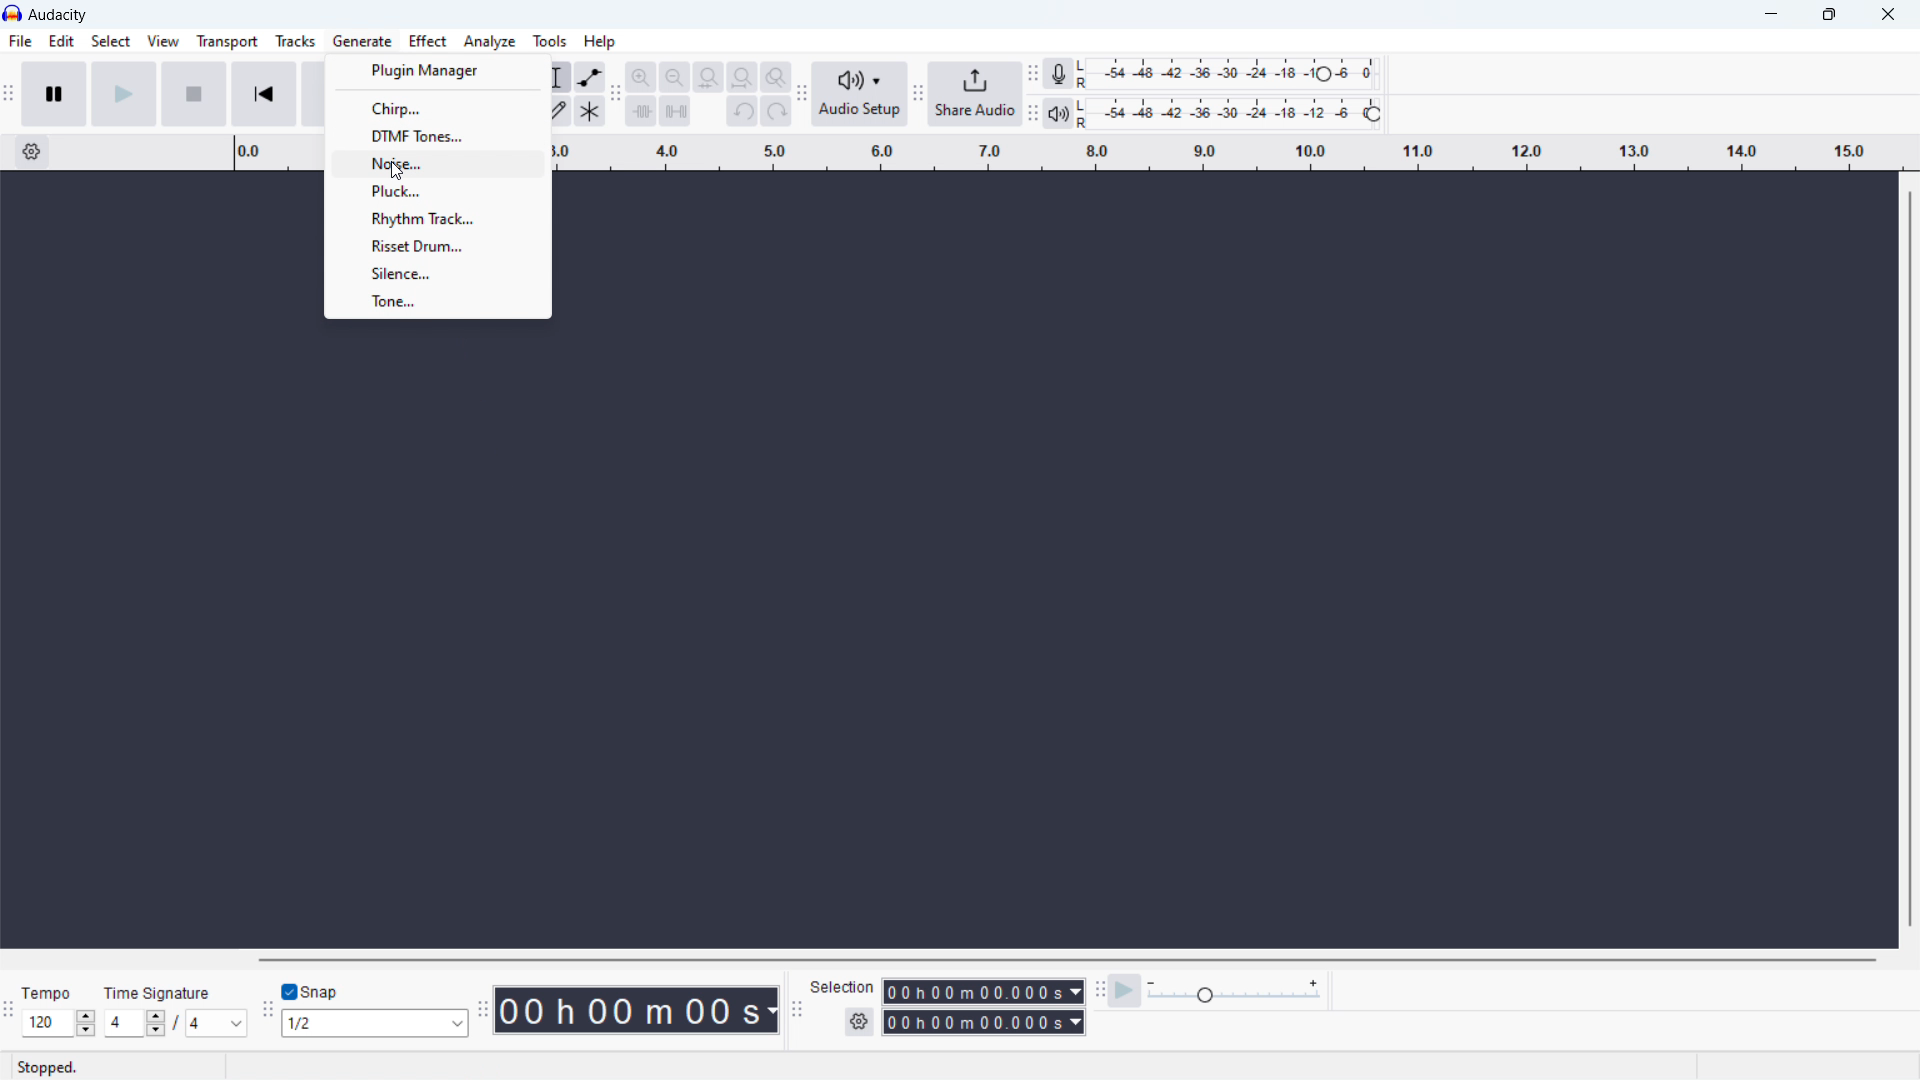  I want to click on Edit, so click(60, 41).